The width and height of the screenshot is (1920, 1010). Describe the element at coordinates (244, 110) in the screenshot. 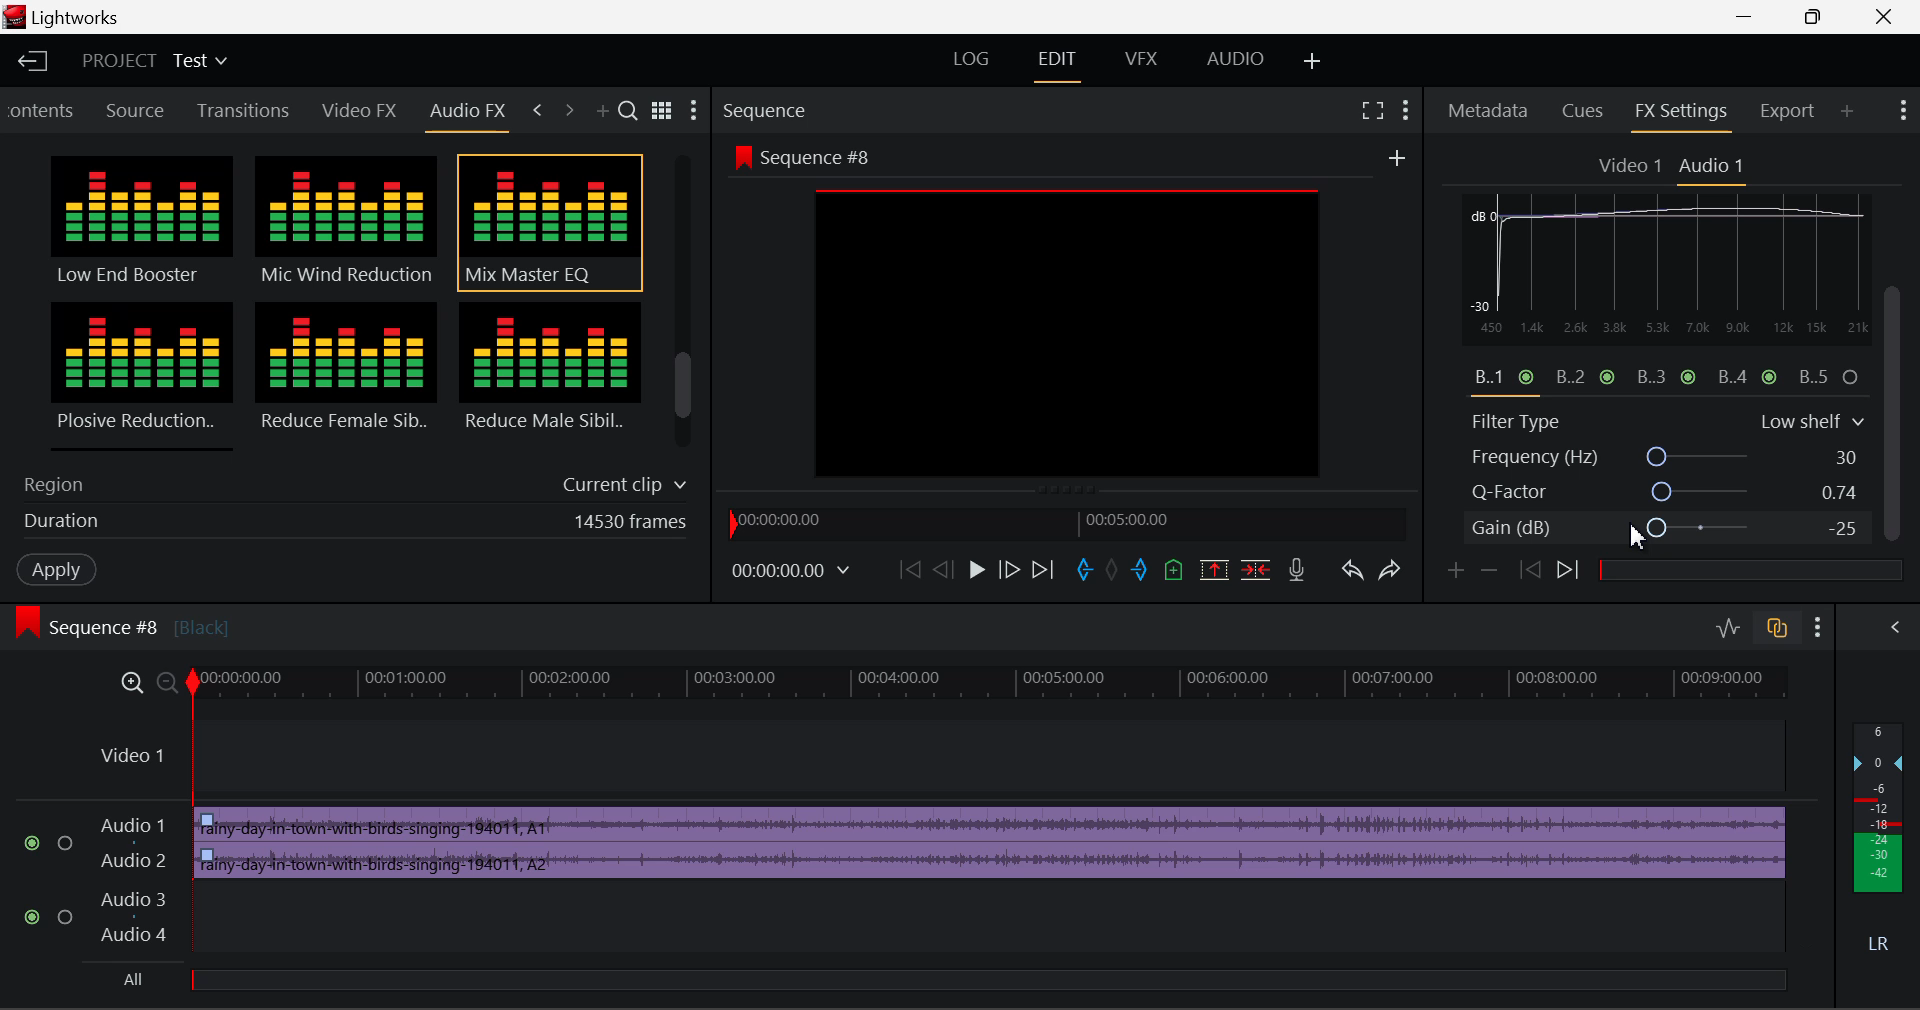

I see `Transitions` at that location.